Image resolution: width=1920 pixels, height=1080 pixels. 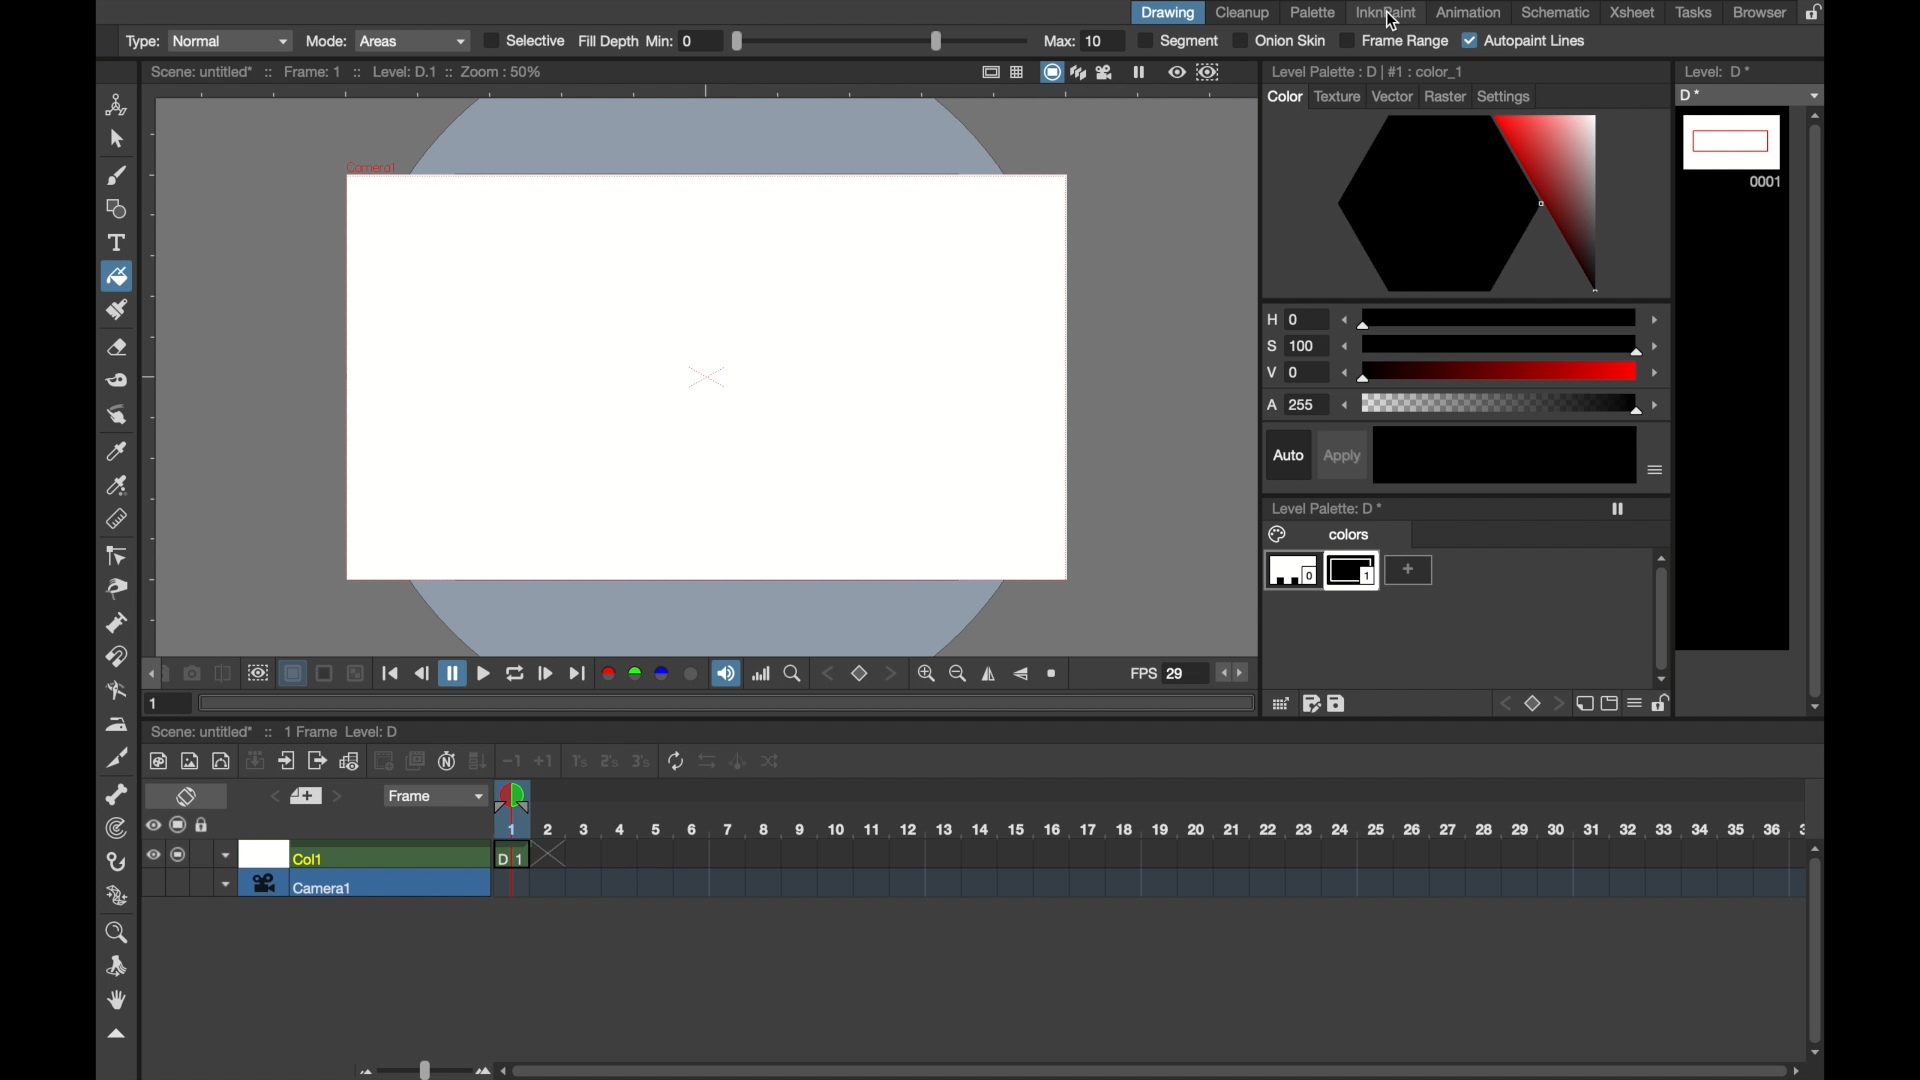 What do you see at coordinates (484, 675) in the screenshot?
I see `forward` at bounding box center [484, 675].